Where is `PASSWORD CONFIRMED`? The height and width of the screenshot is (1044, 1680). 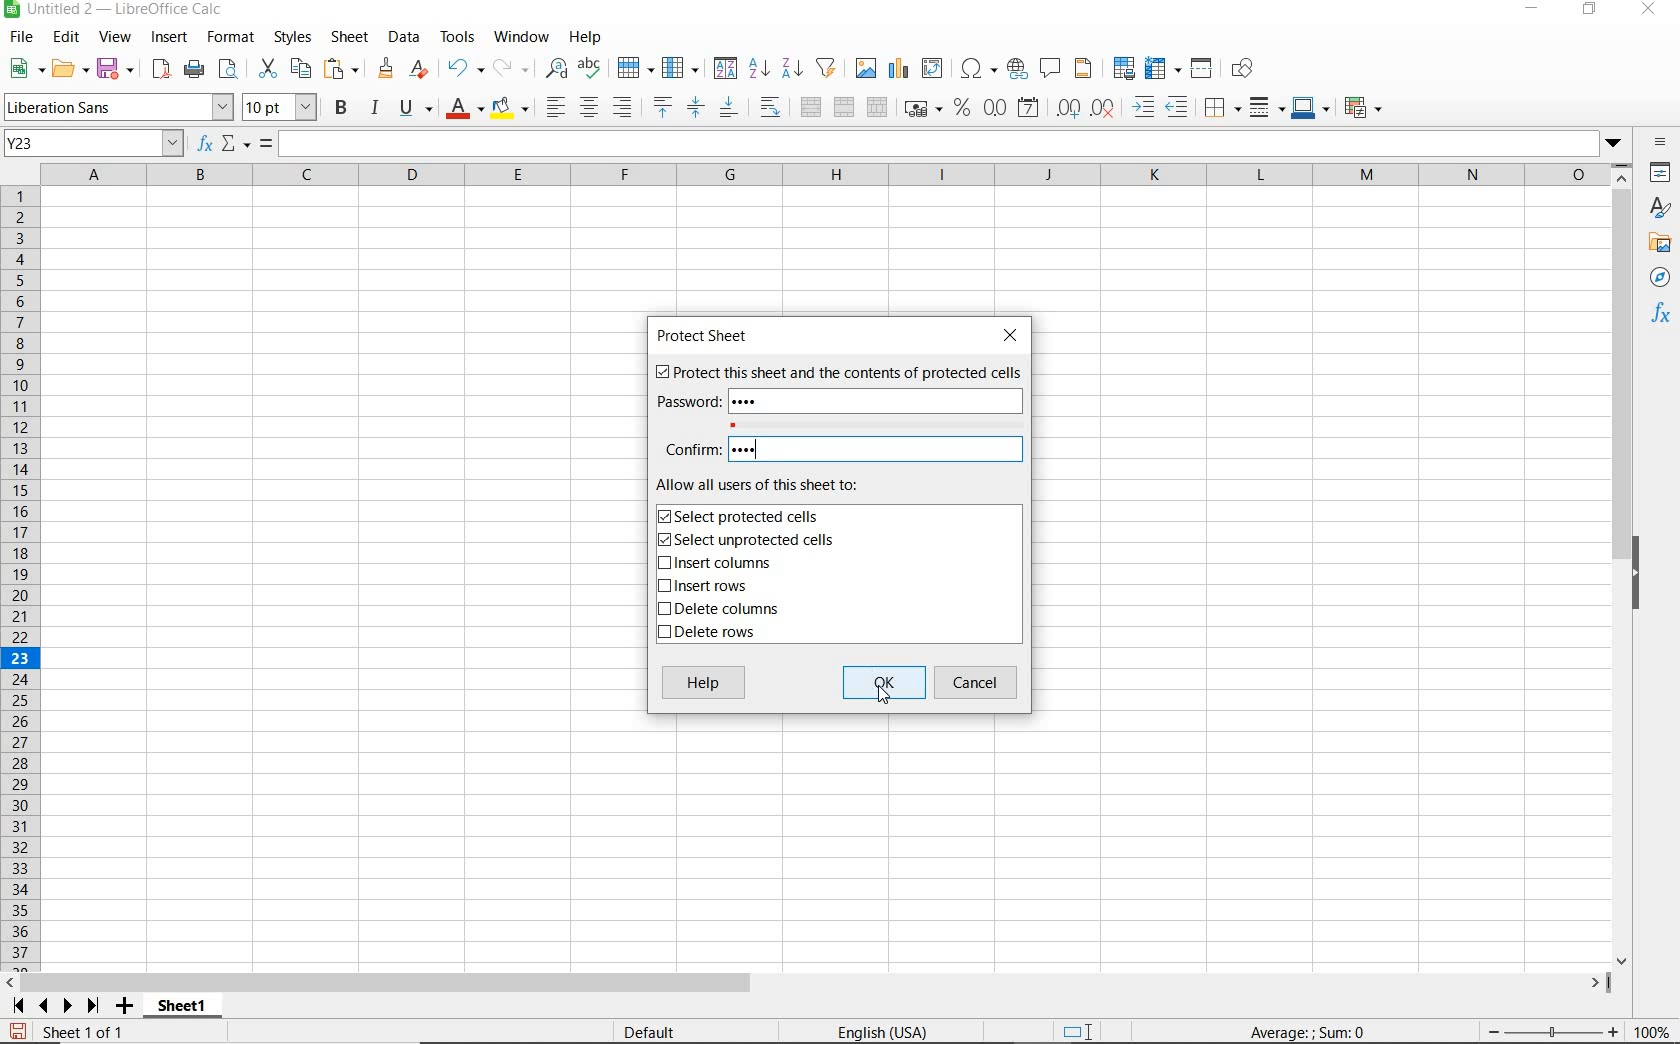
PASSWORD CONFIRMED is located at coordinates (753, 449).